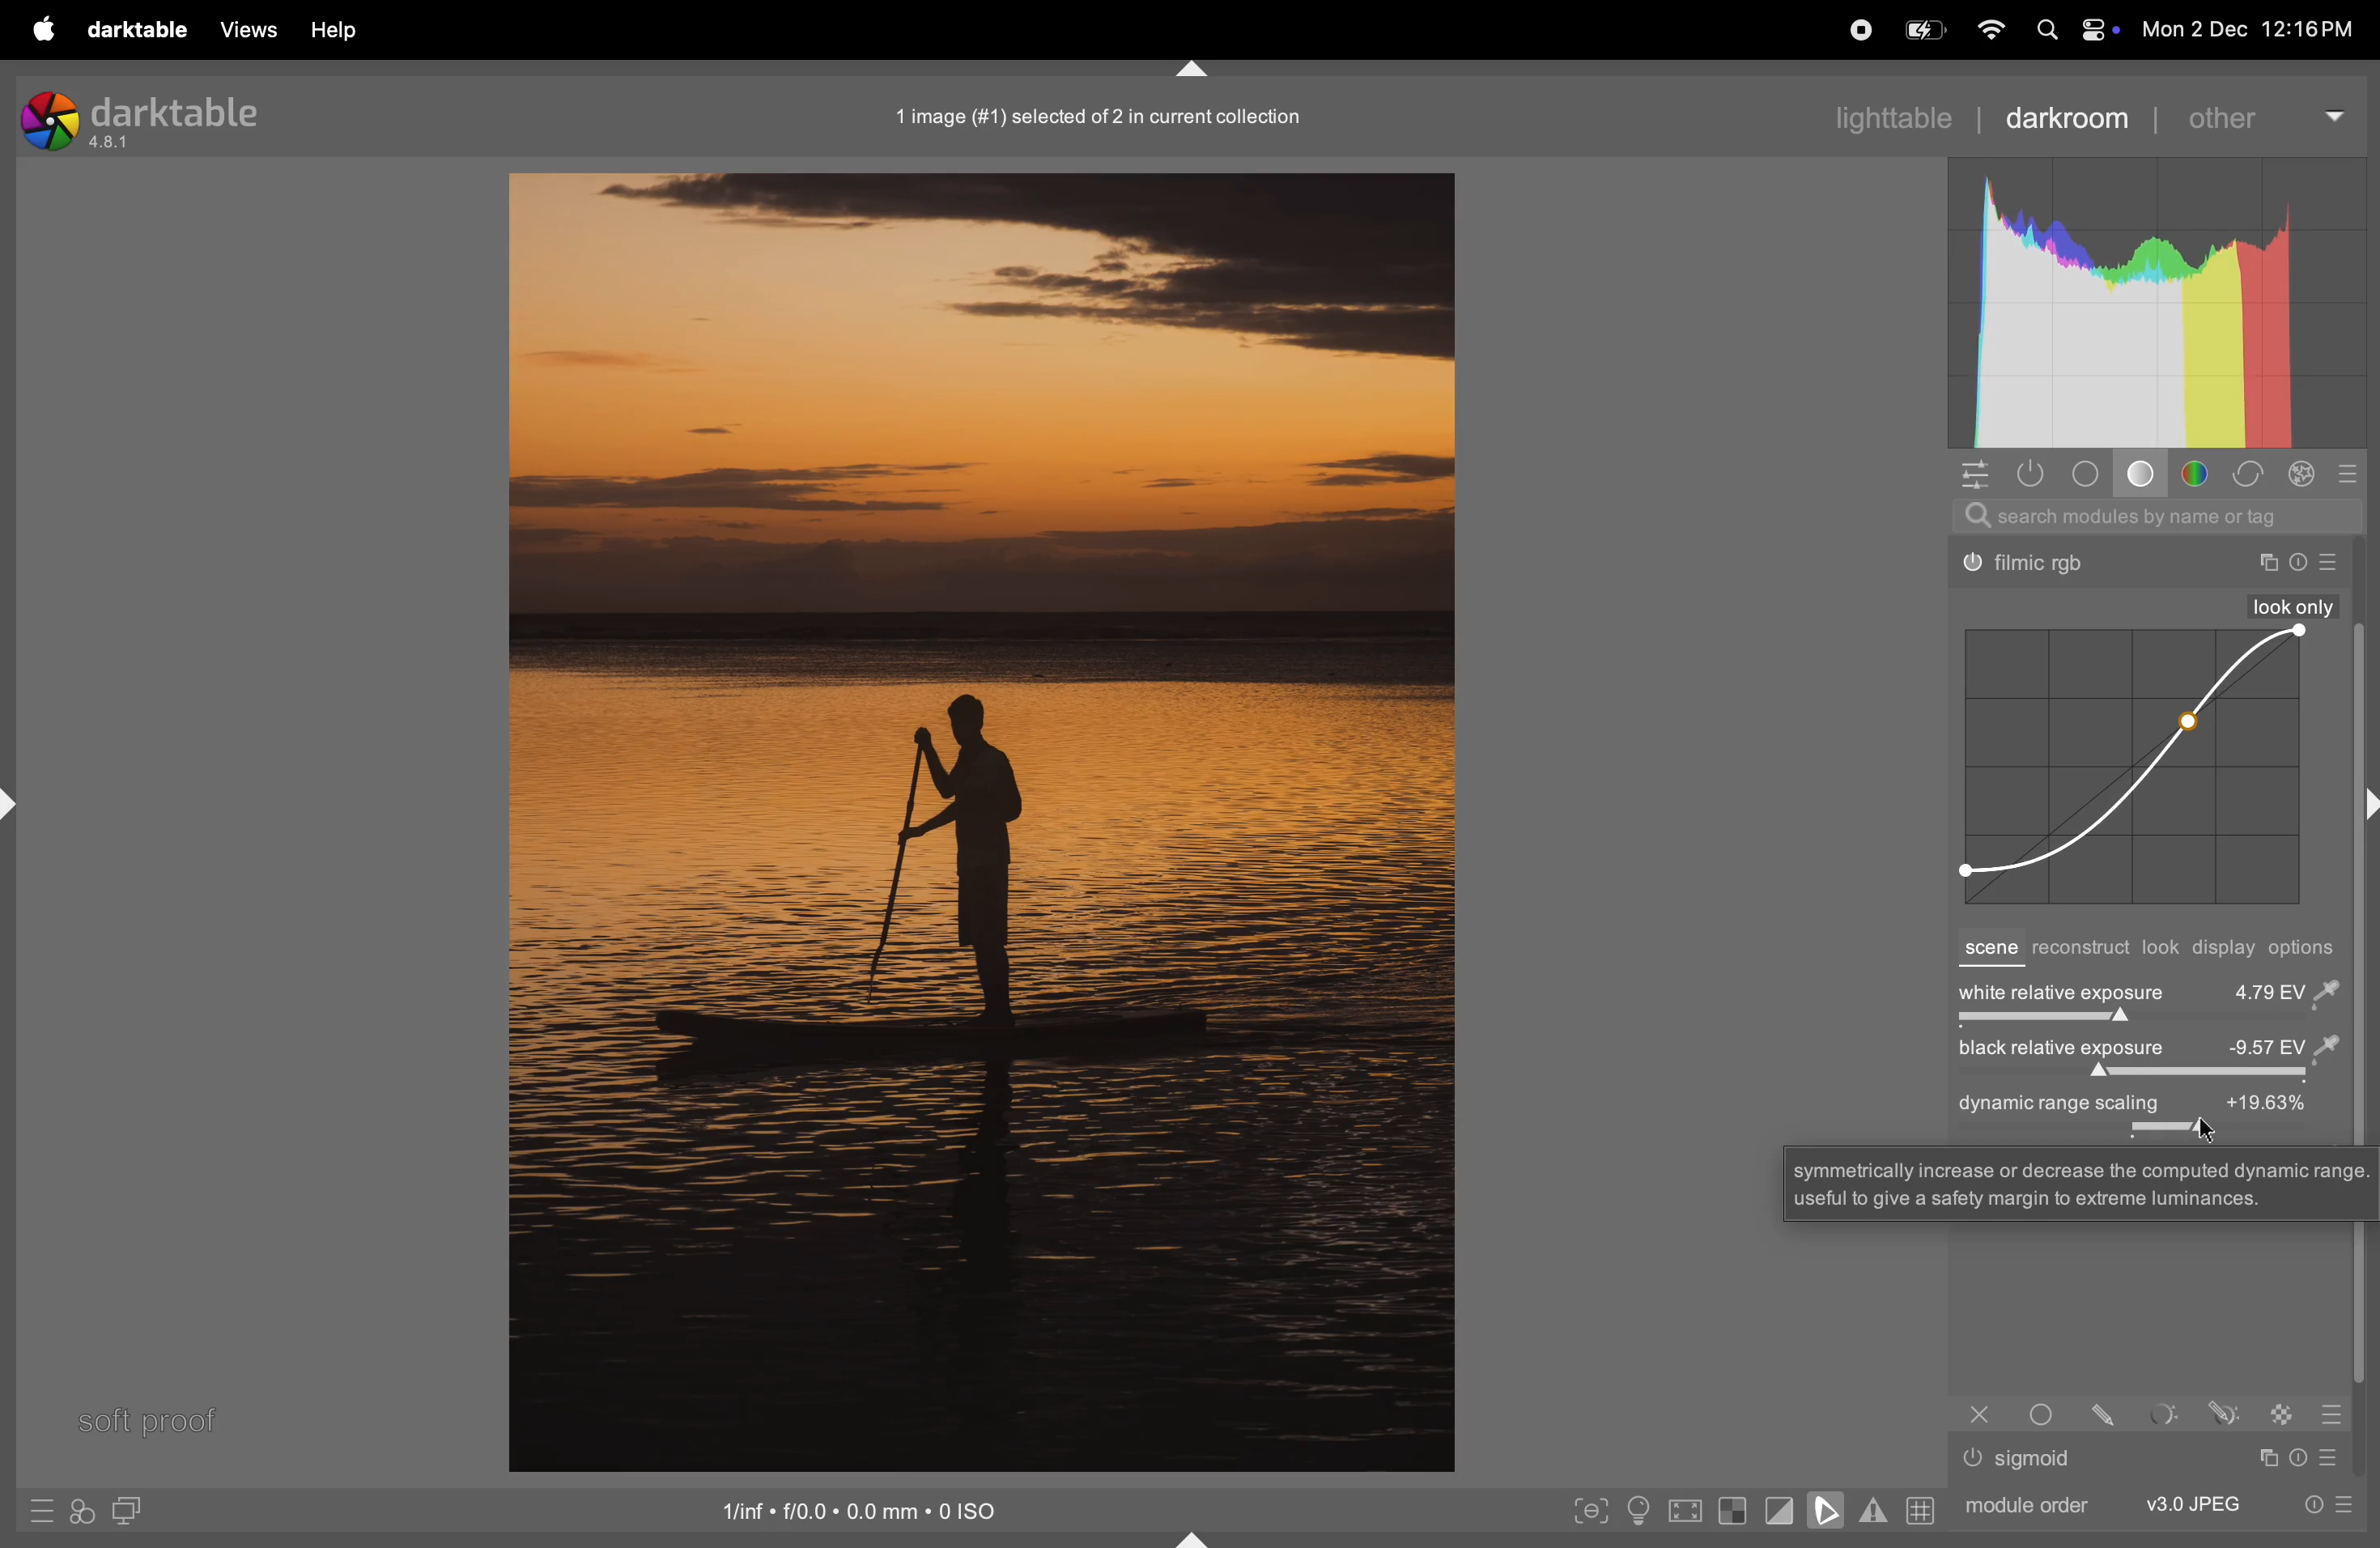 This screenshot has width=2380, height=1548. I want to click on date and time, so click(2257, 32).